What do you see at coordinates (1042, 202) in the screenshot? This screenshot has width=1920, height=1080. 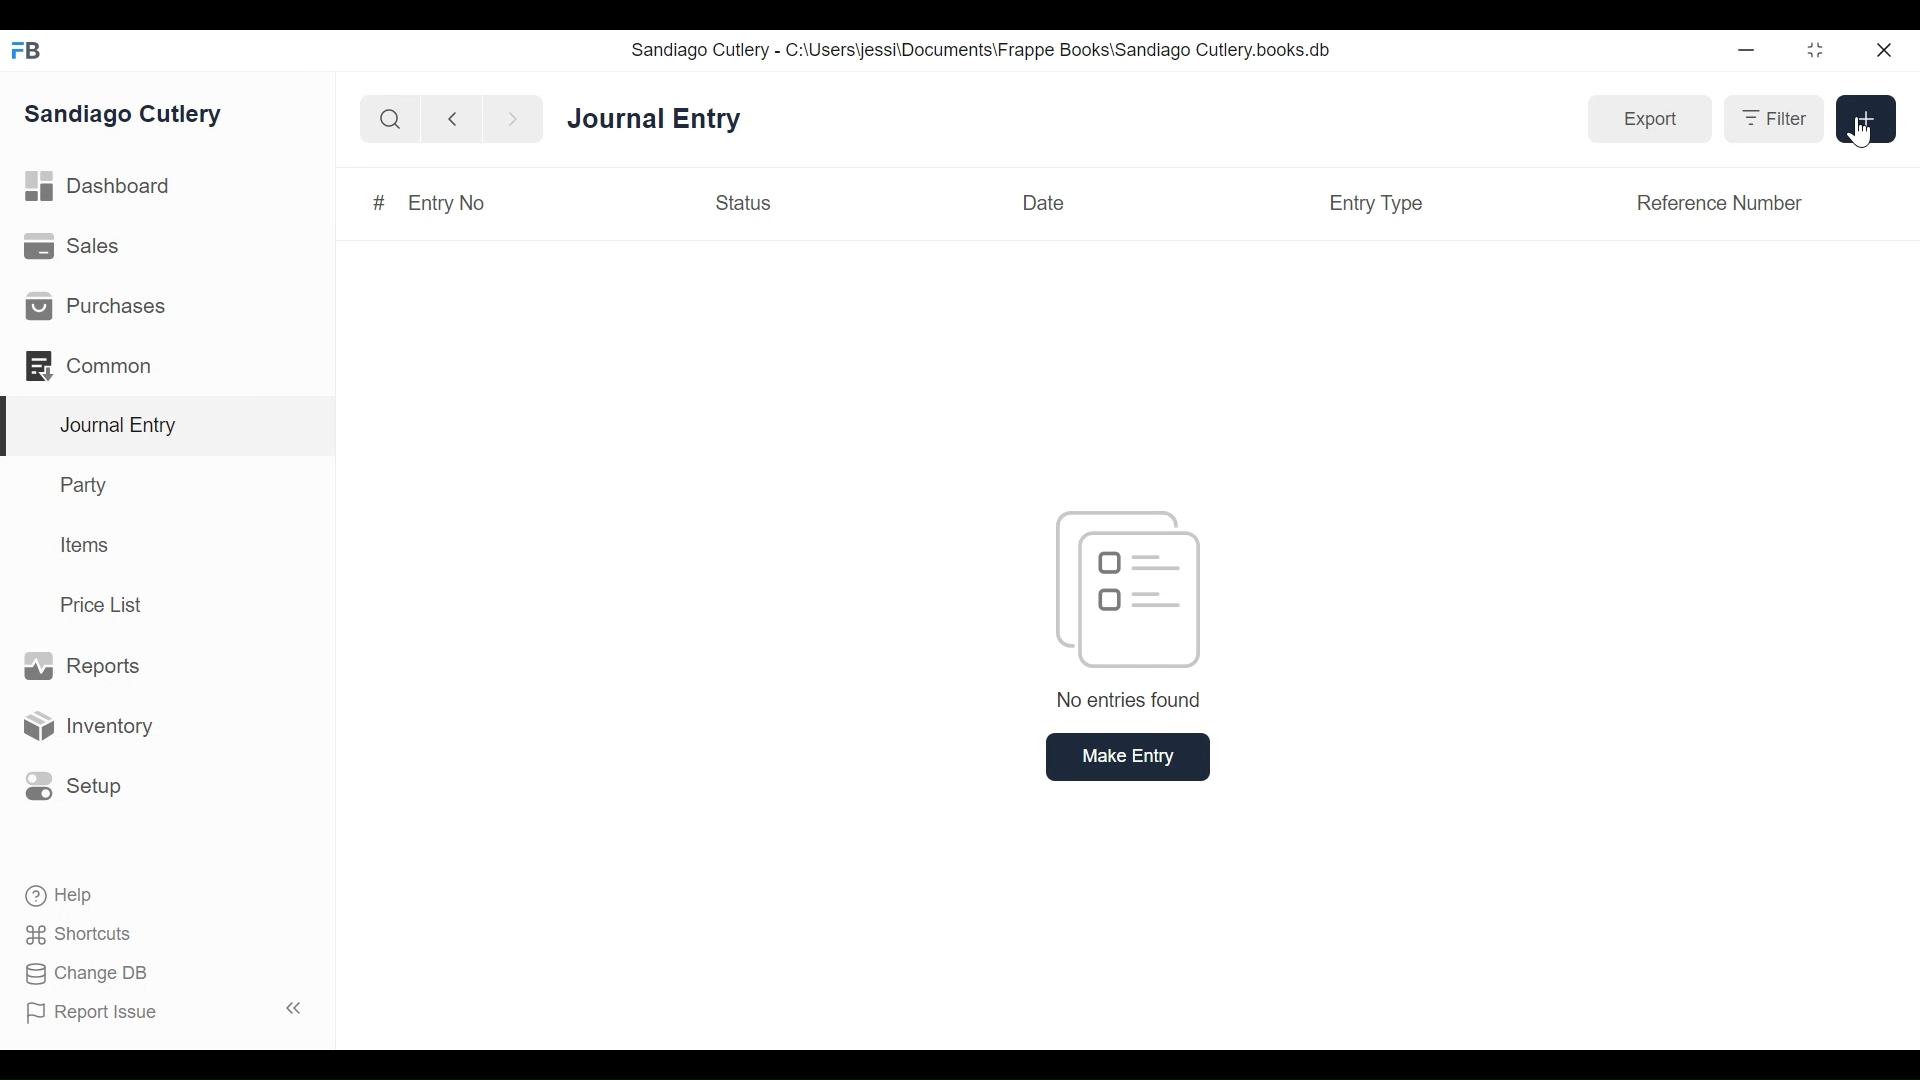 I see `Date` at bounding box center [1042, 202].